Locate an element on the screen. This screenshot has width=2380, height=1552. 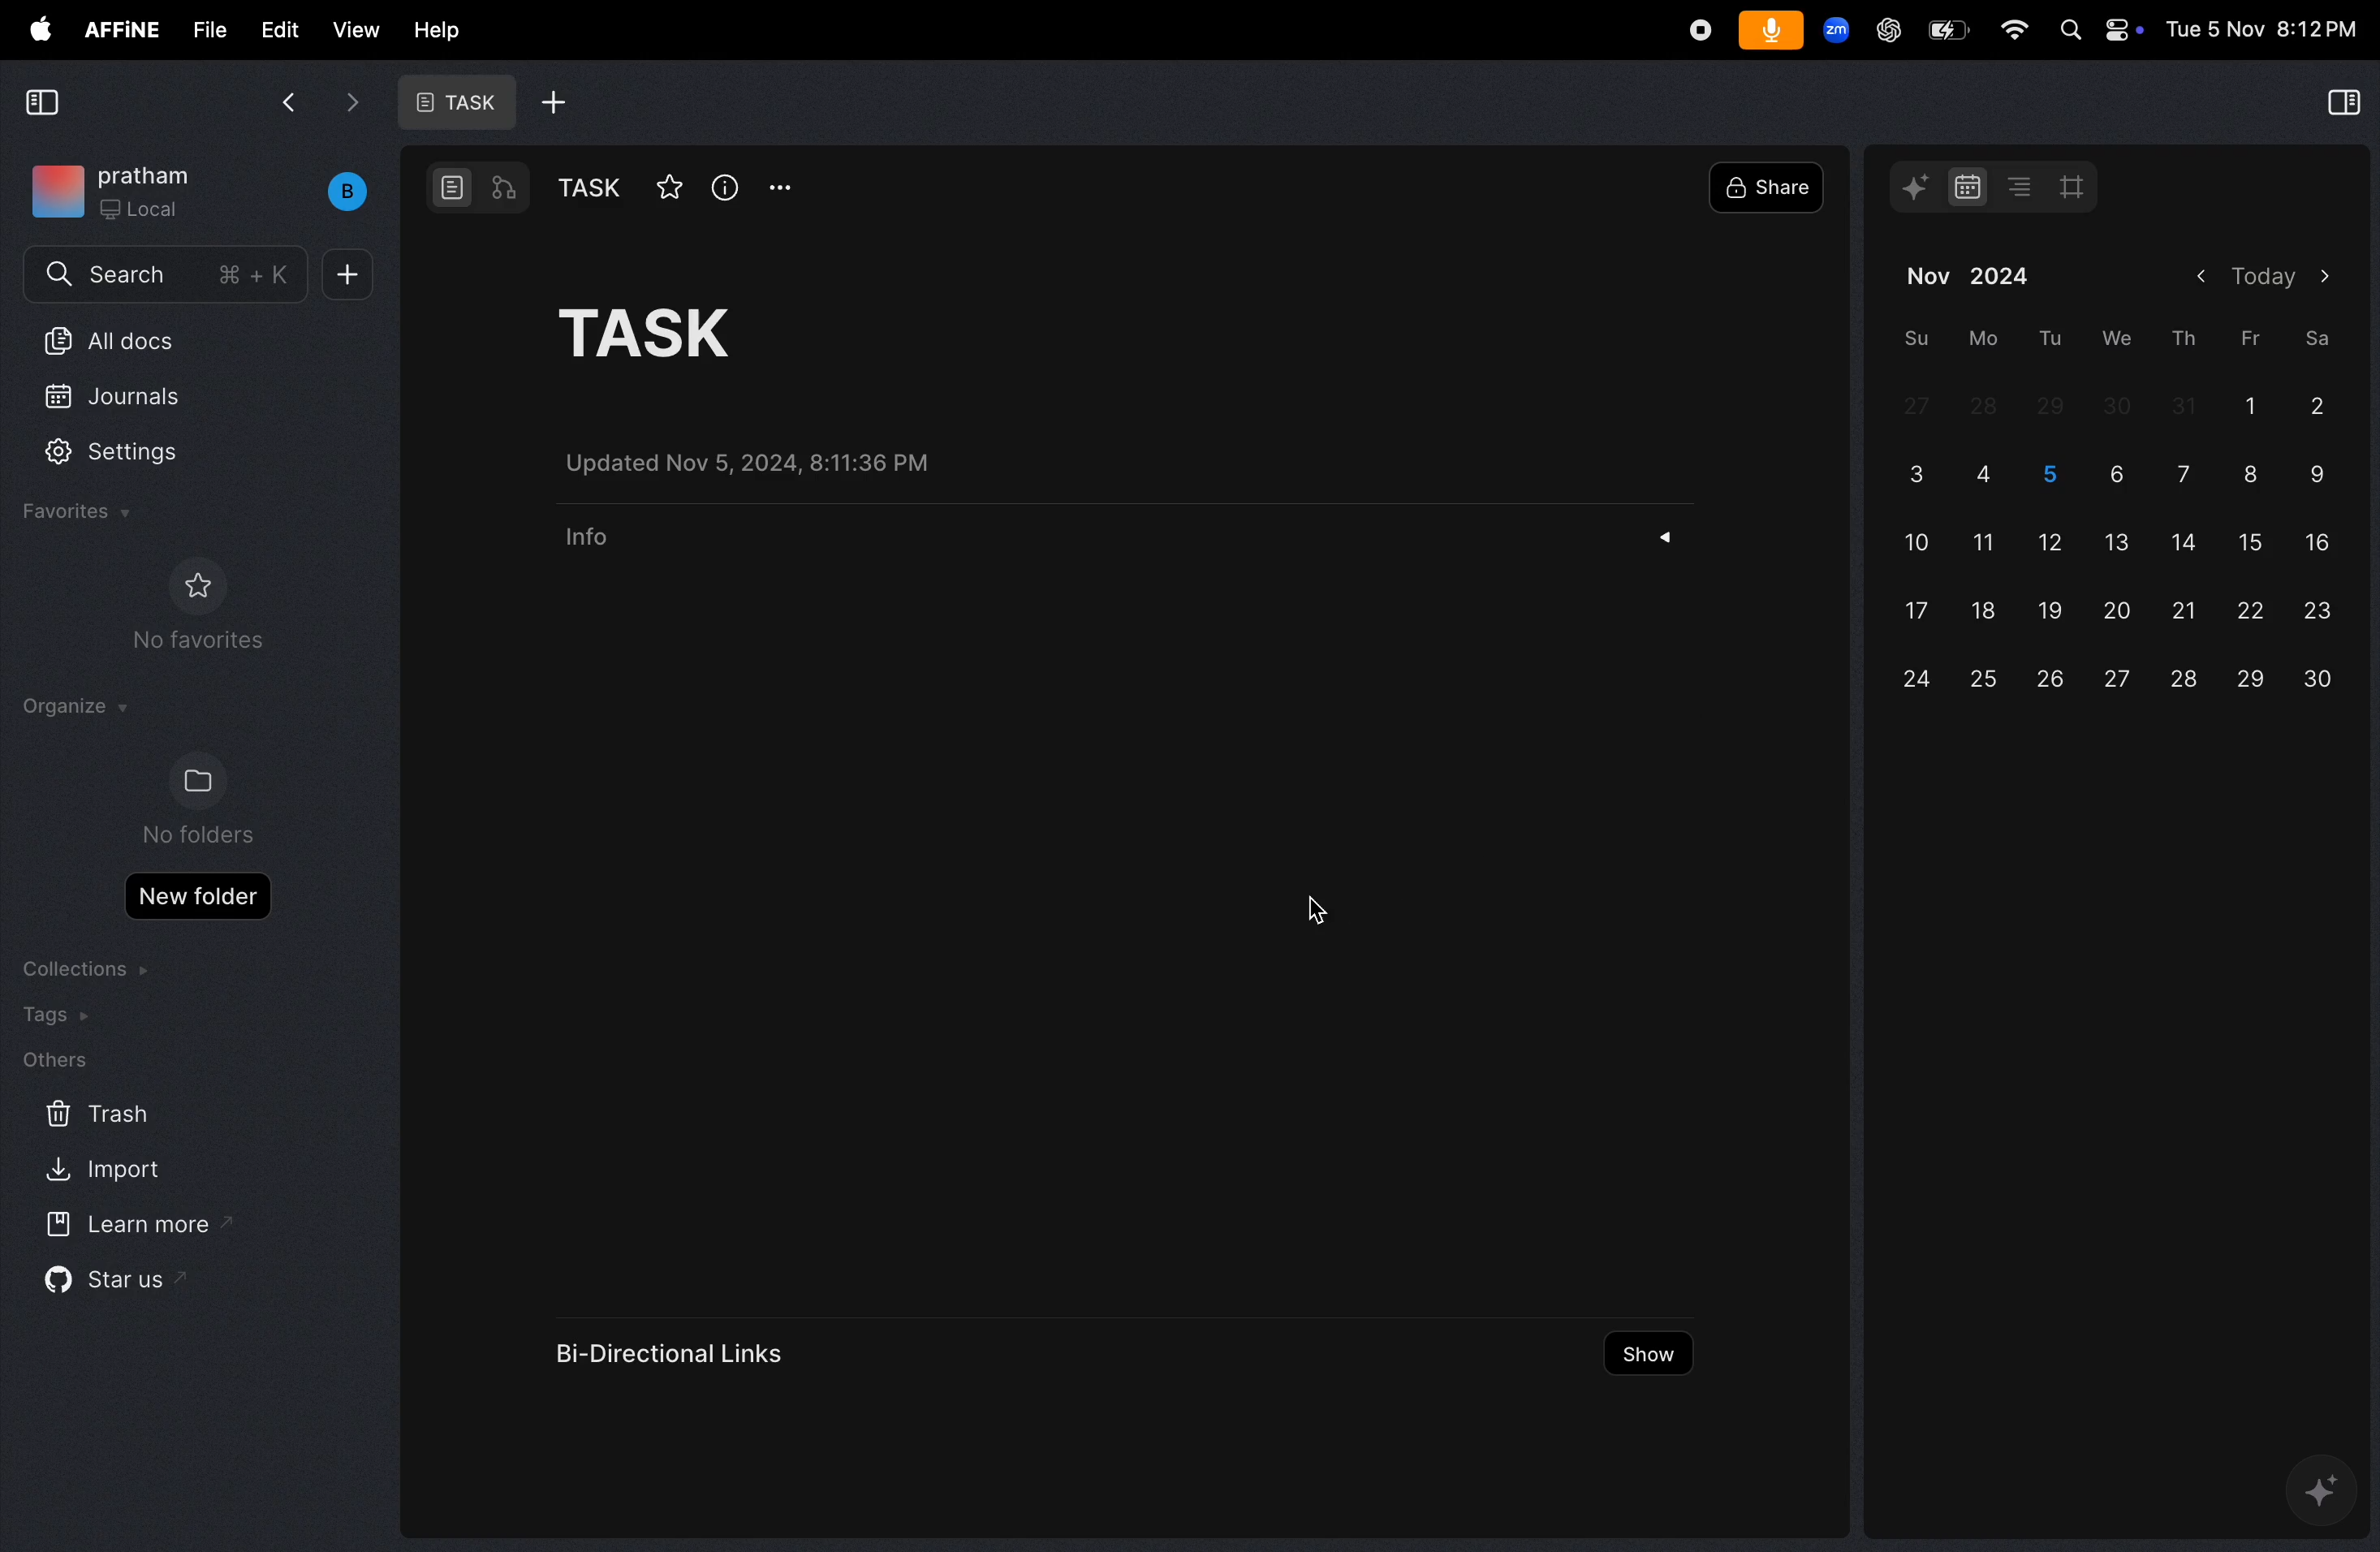
organize is located at coordinates (73, 707).